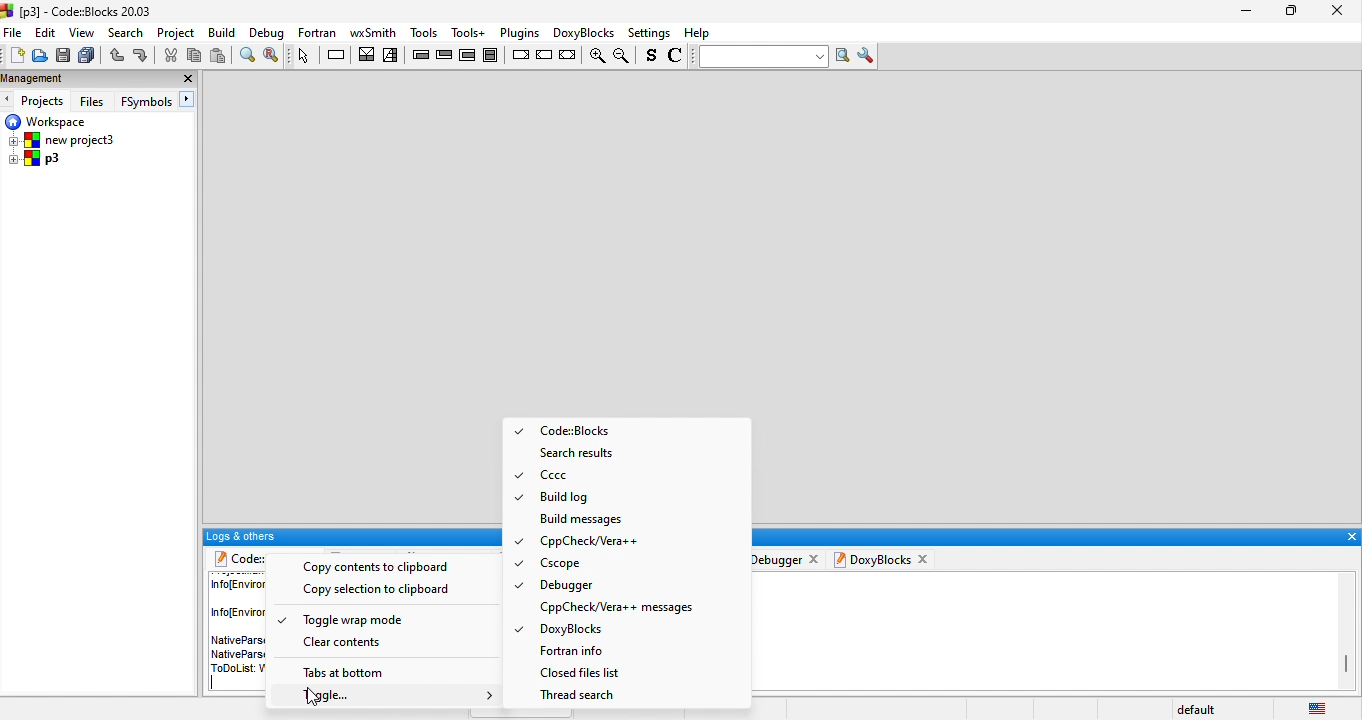 The image size is (1362, 720). What do you see at coordinates (350, 536) in the screenshot?
I see `logs and others` at bounding box center [350, 536].